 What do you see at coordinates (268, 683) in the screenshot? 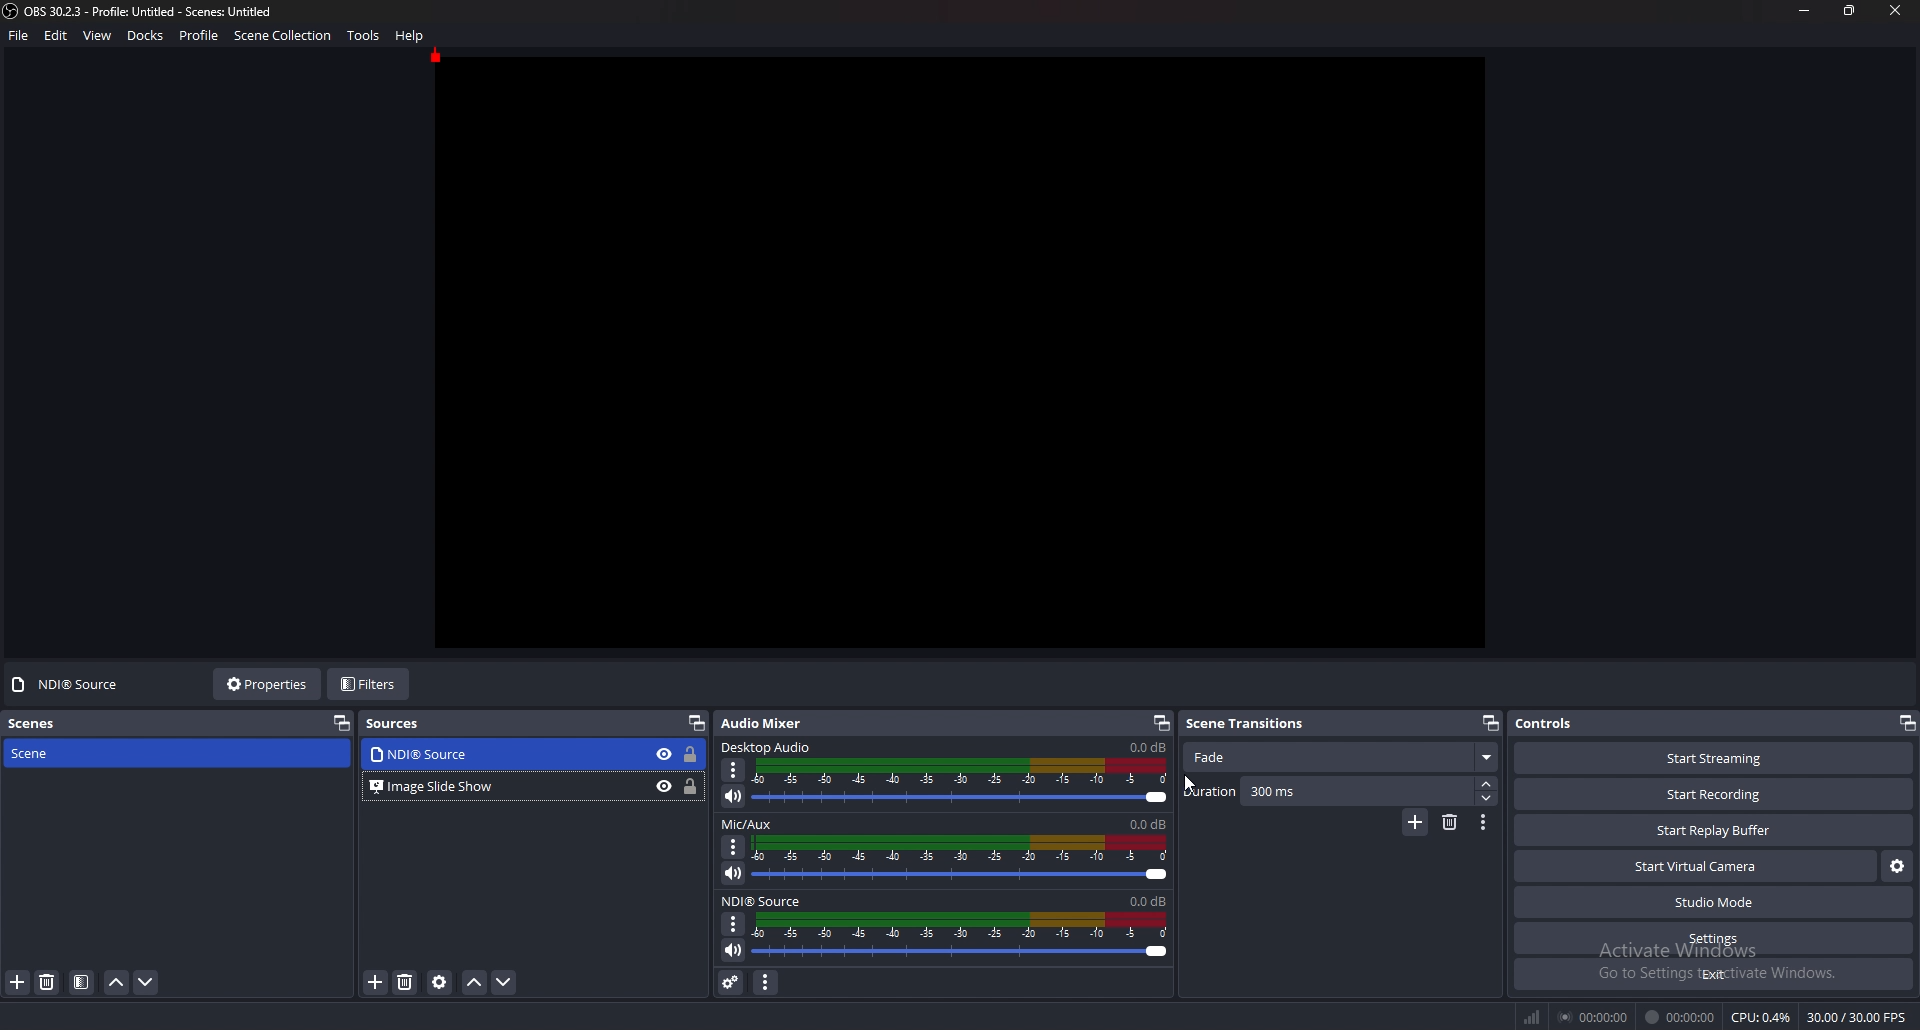
I see `properties` at bounding box center [268, 683].